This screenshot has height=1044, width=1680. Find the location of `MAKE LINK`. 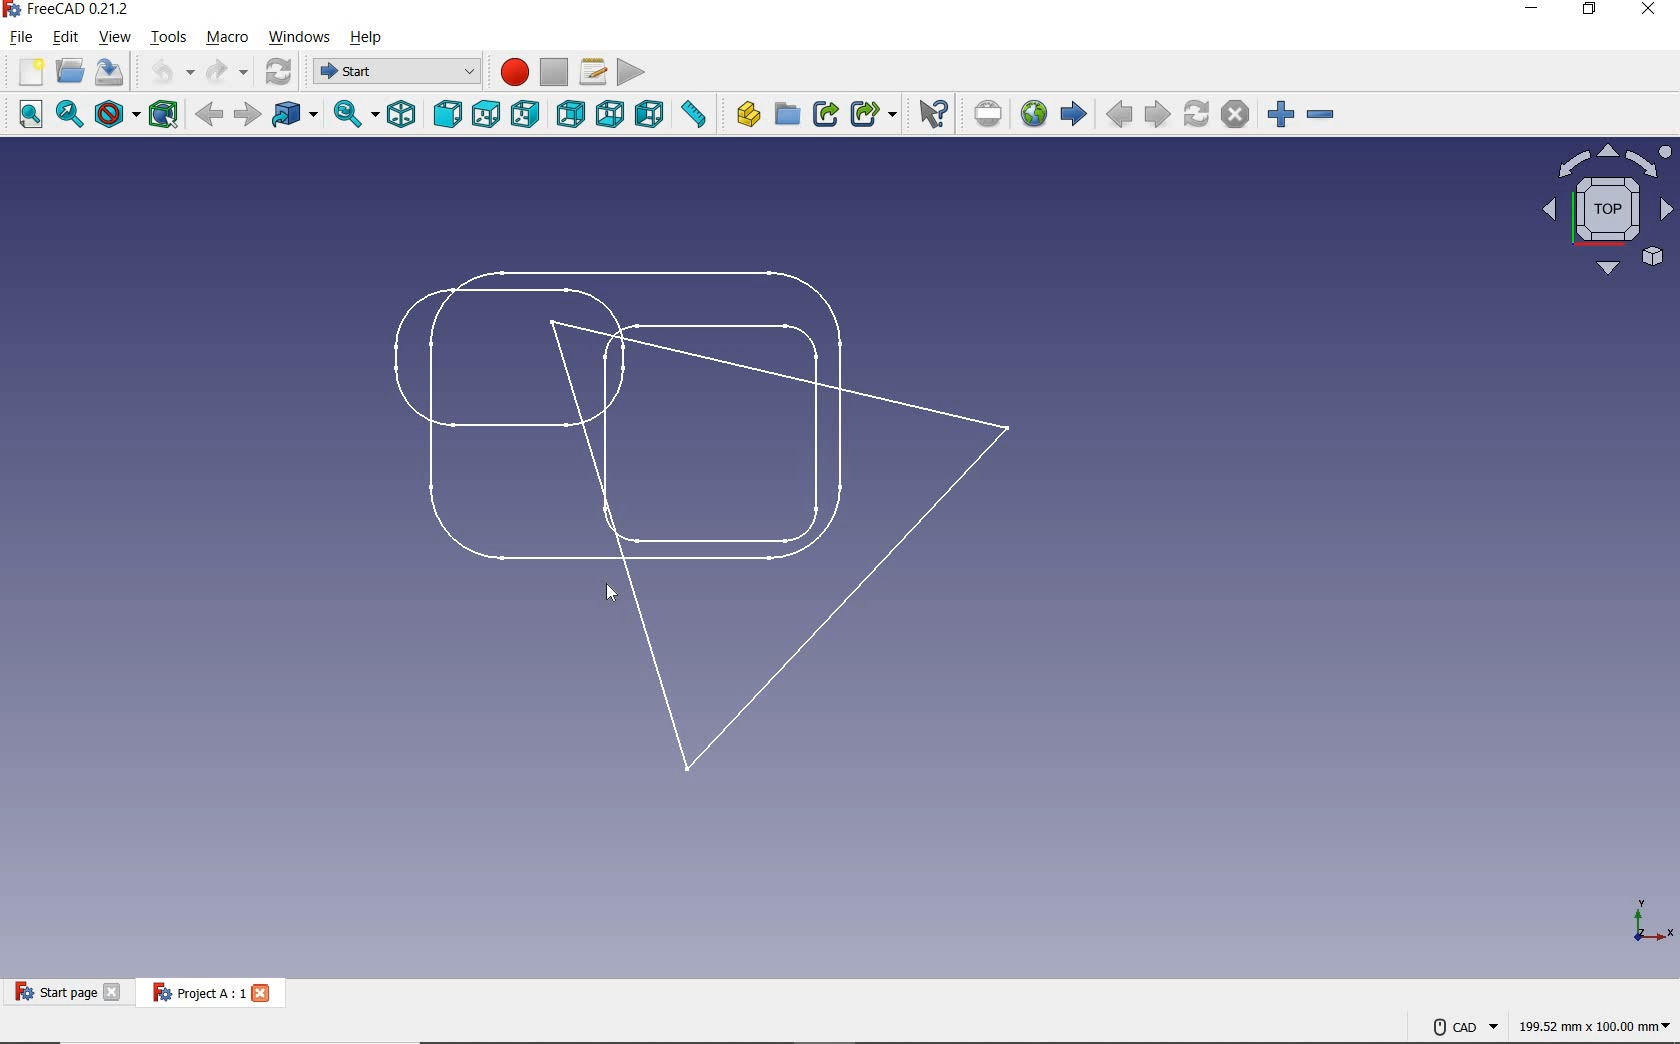

MAKE LINK is located at coordinates (825, 115).